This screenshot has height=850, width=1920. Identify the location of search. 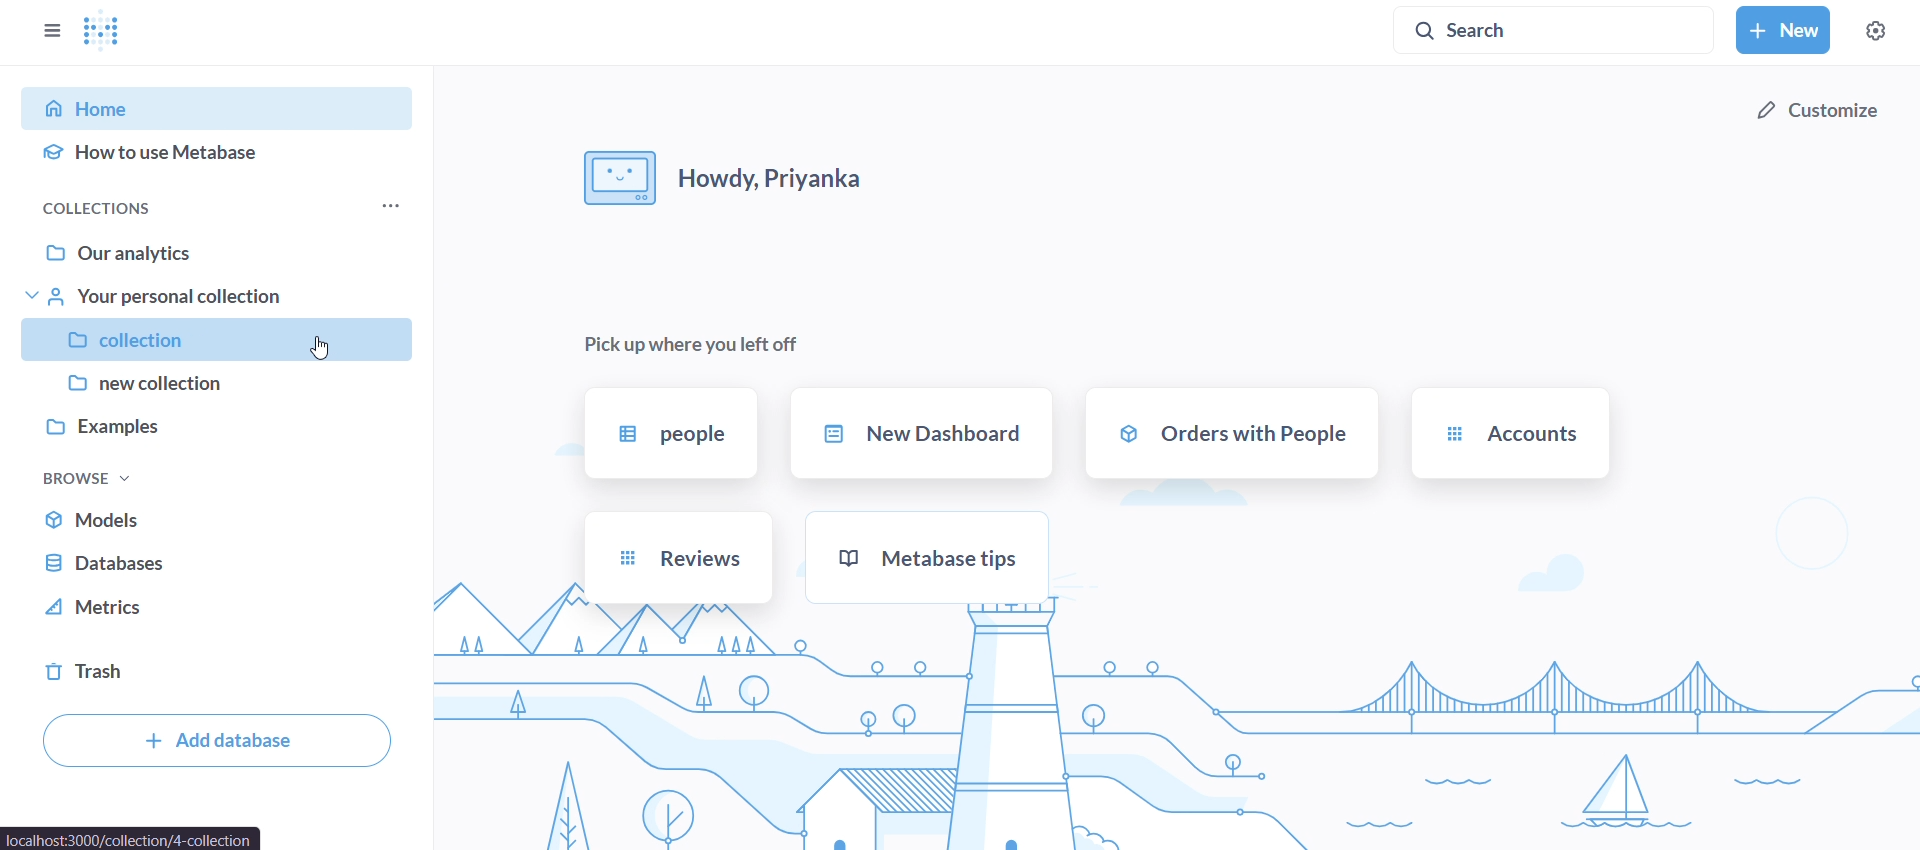
(1556, 31).